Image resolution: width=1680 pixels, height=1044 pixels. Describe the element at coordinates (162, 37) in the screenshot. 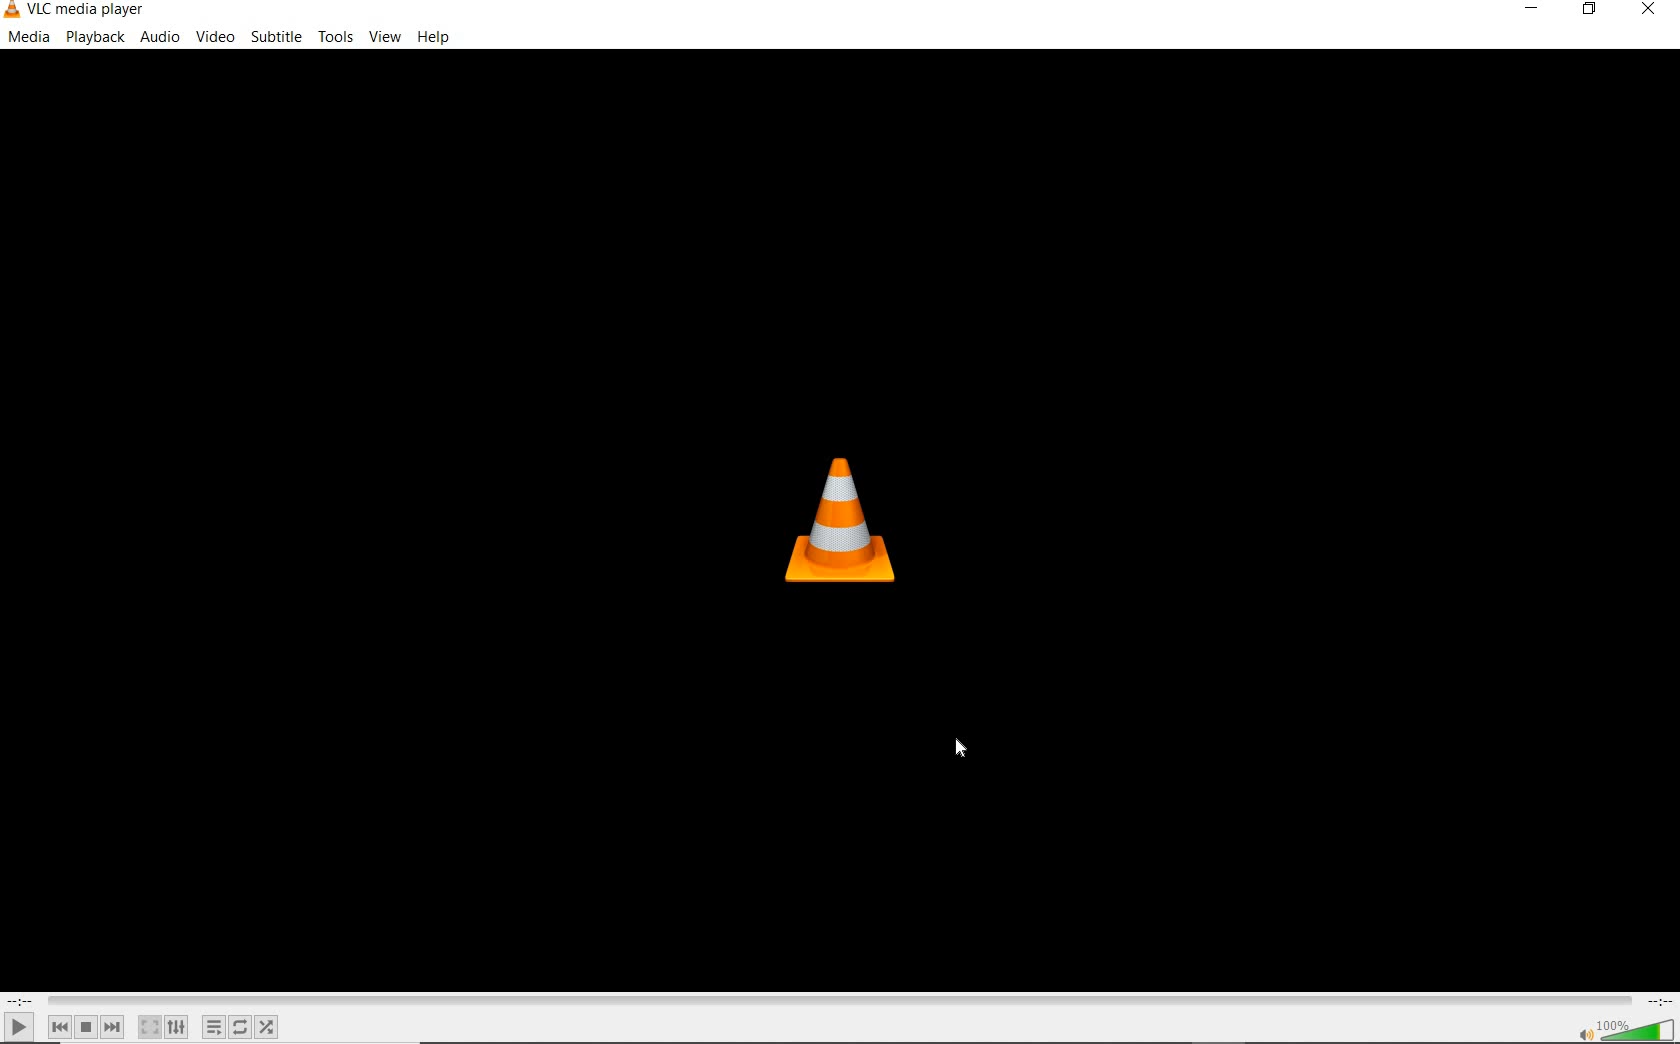

I see `audio` at that location.